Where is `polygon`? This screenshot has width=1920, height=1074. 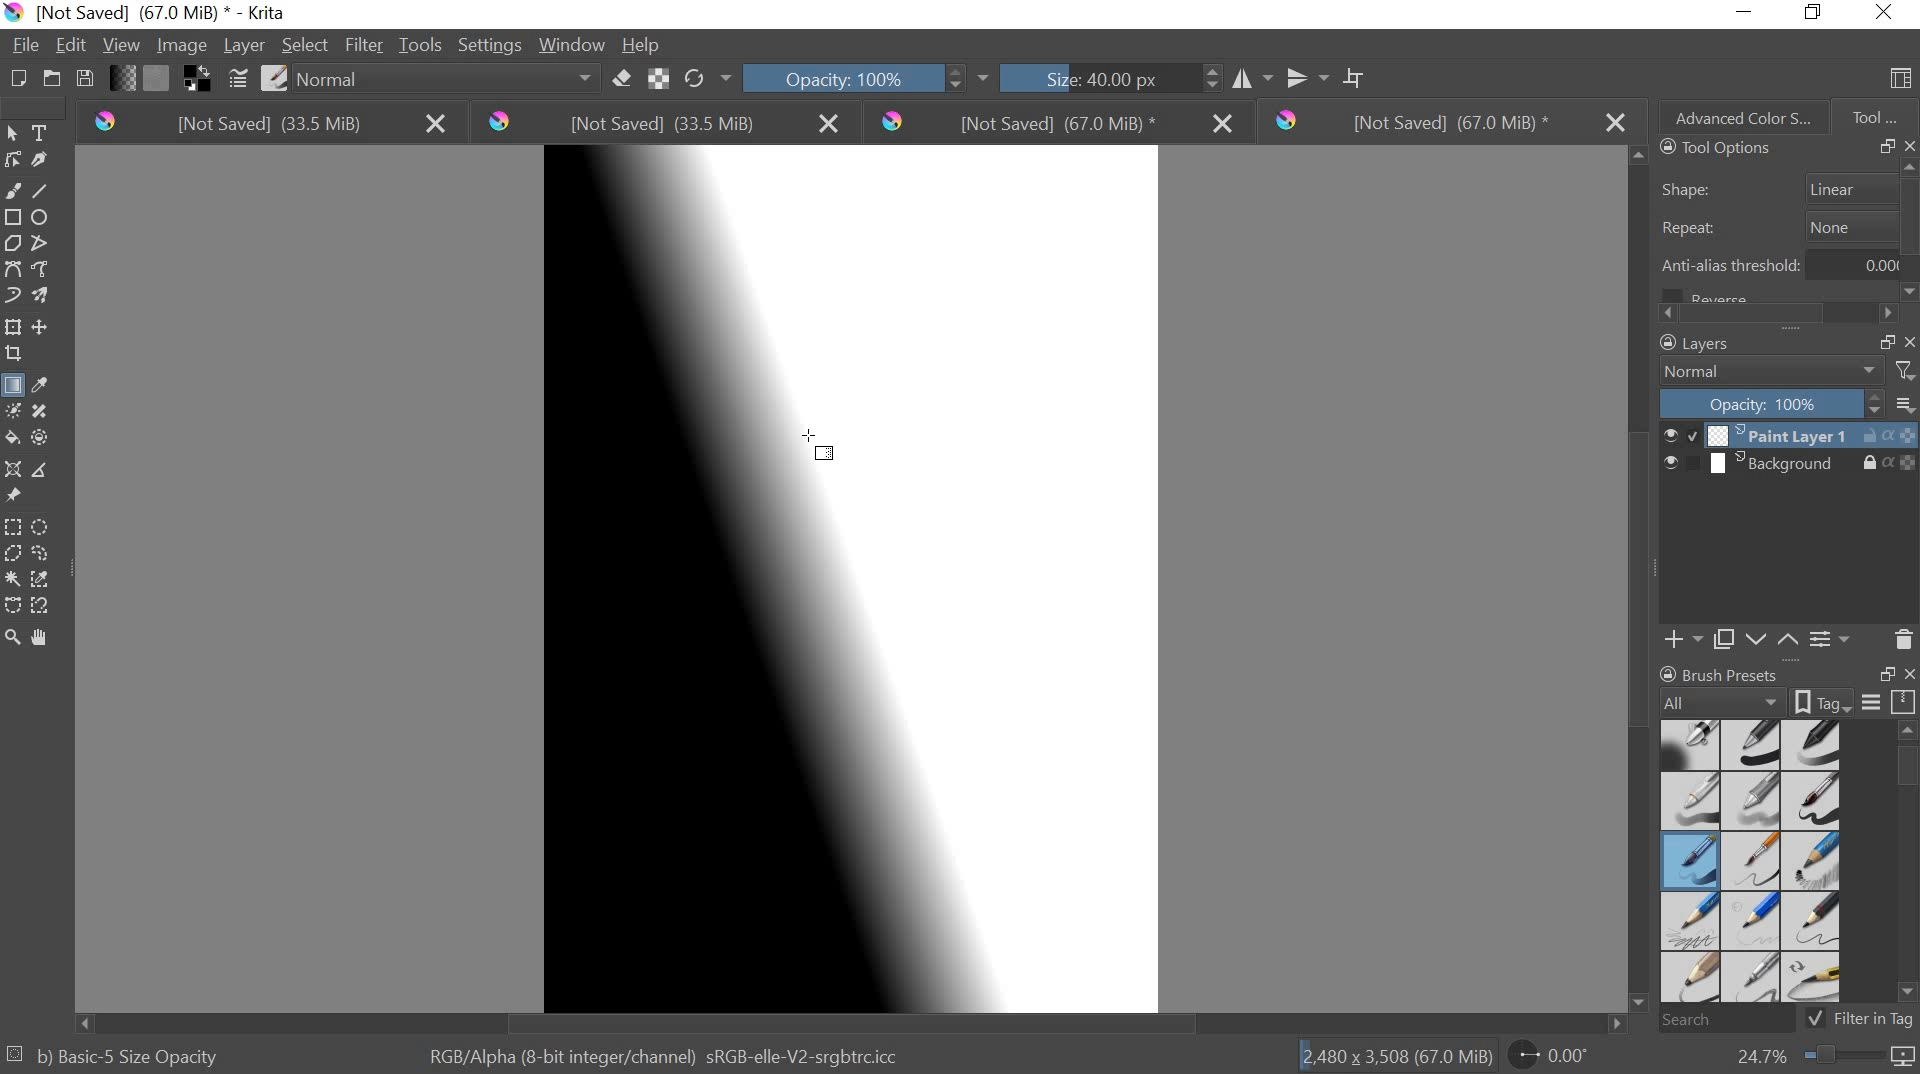
polygon is located at coordinates (14, 242).